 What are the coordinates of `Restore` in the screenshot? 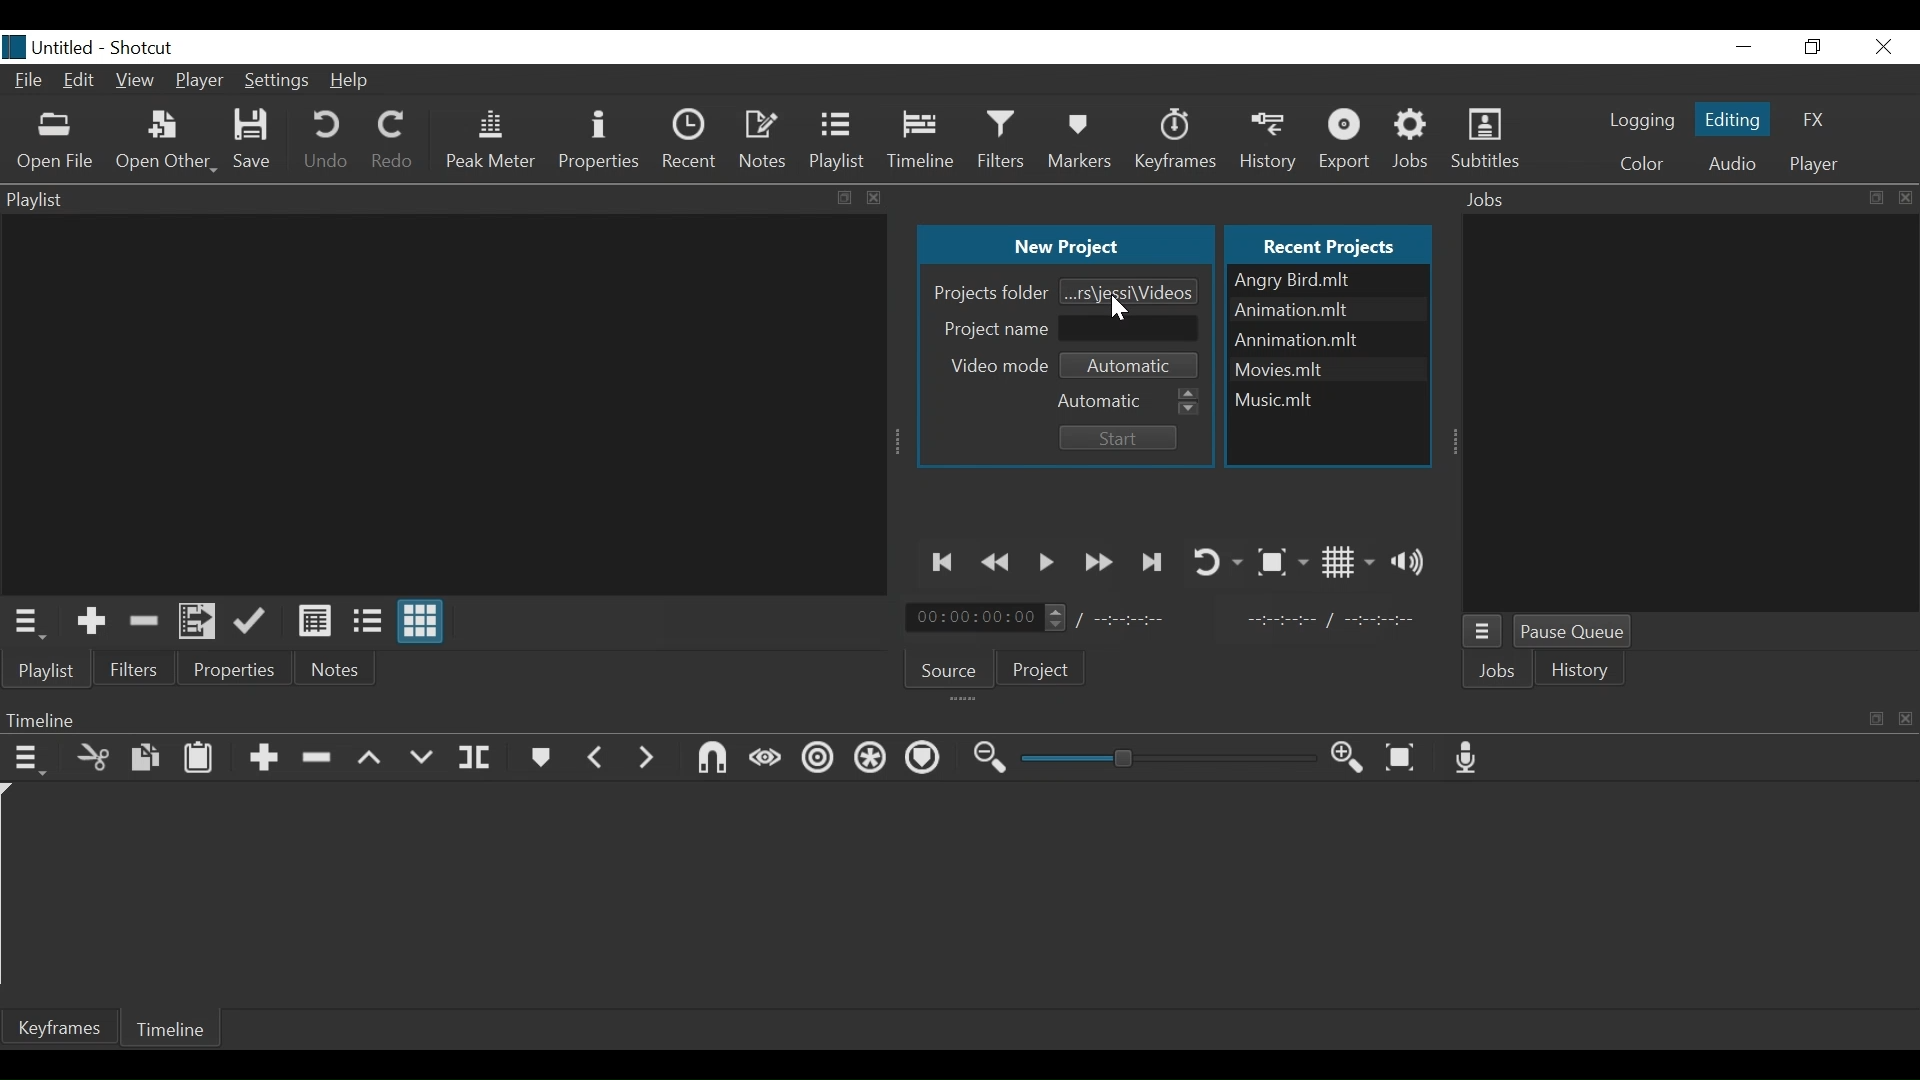 It's located at (1814, 46).